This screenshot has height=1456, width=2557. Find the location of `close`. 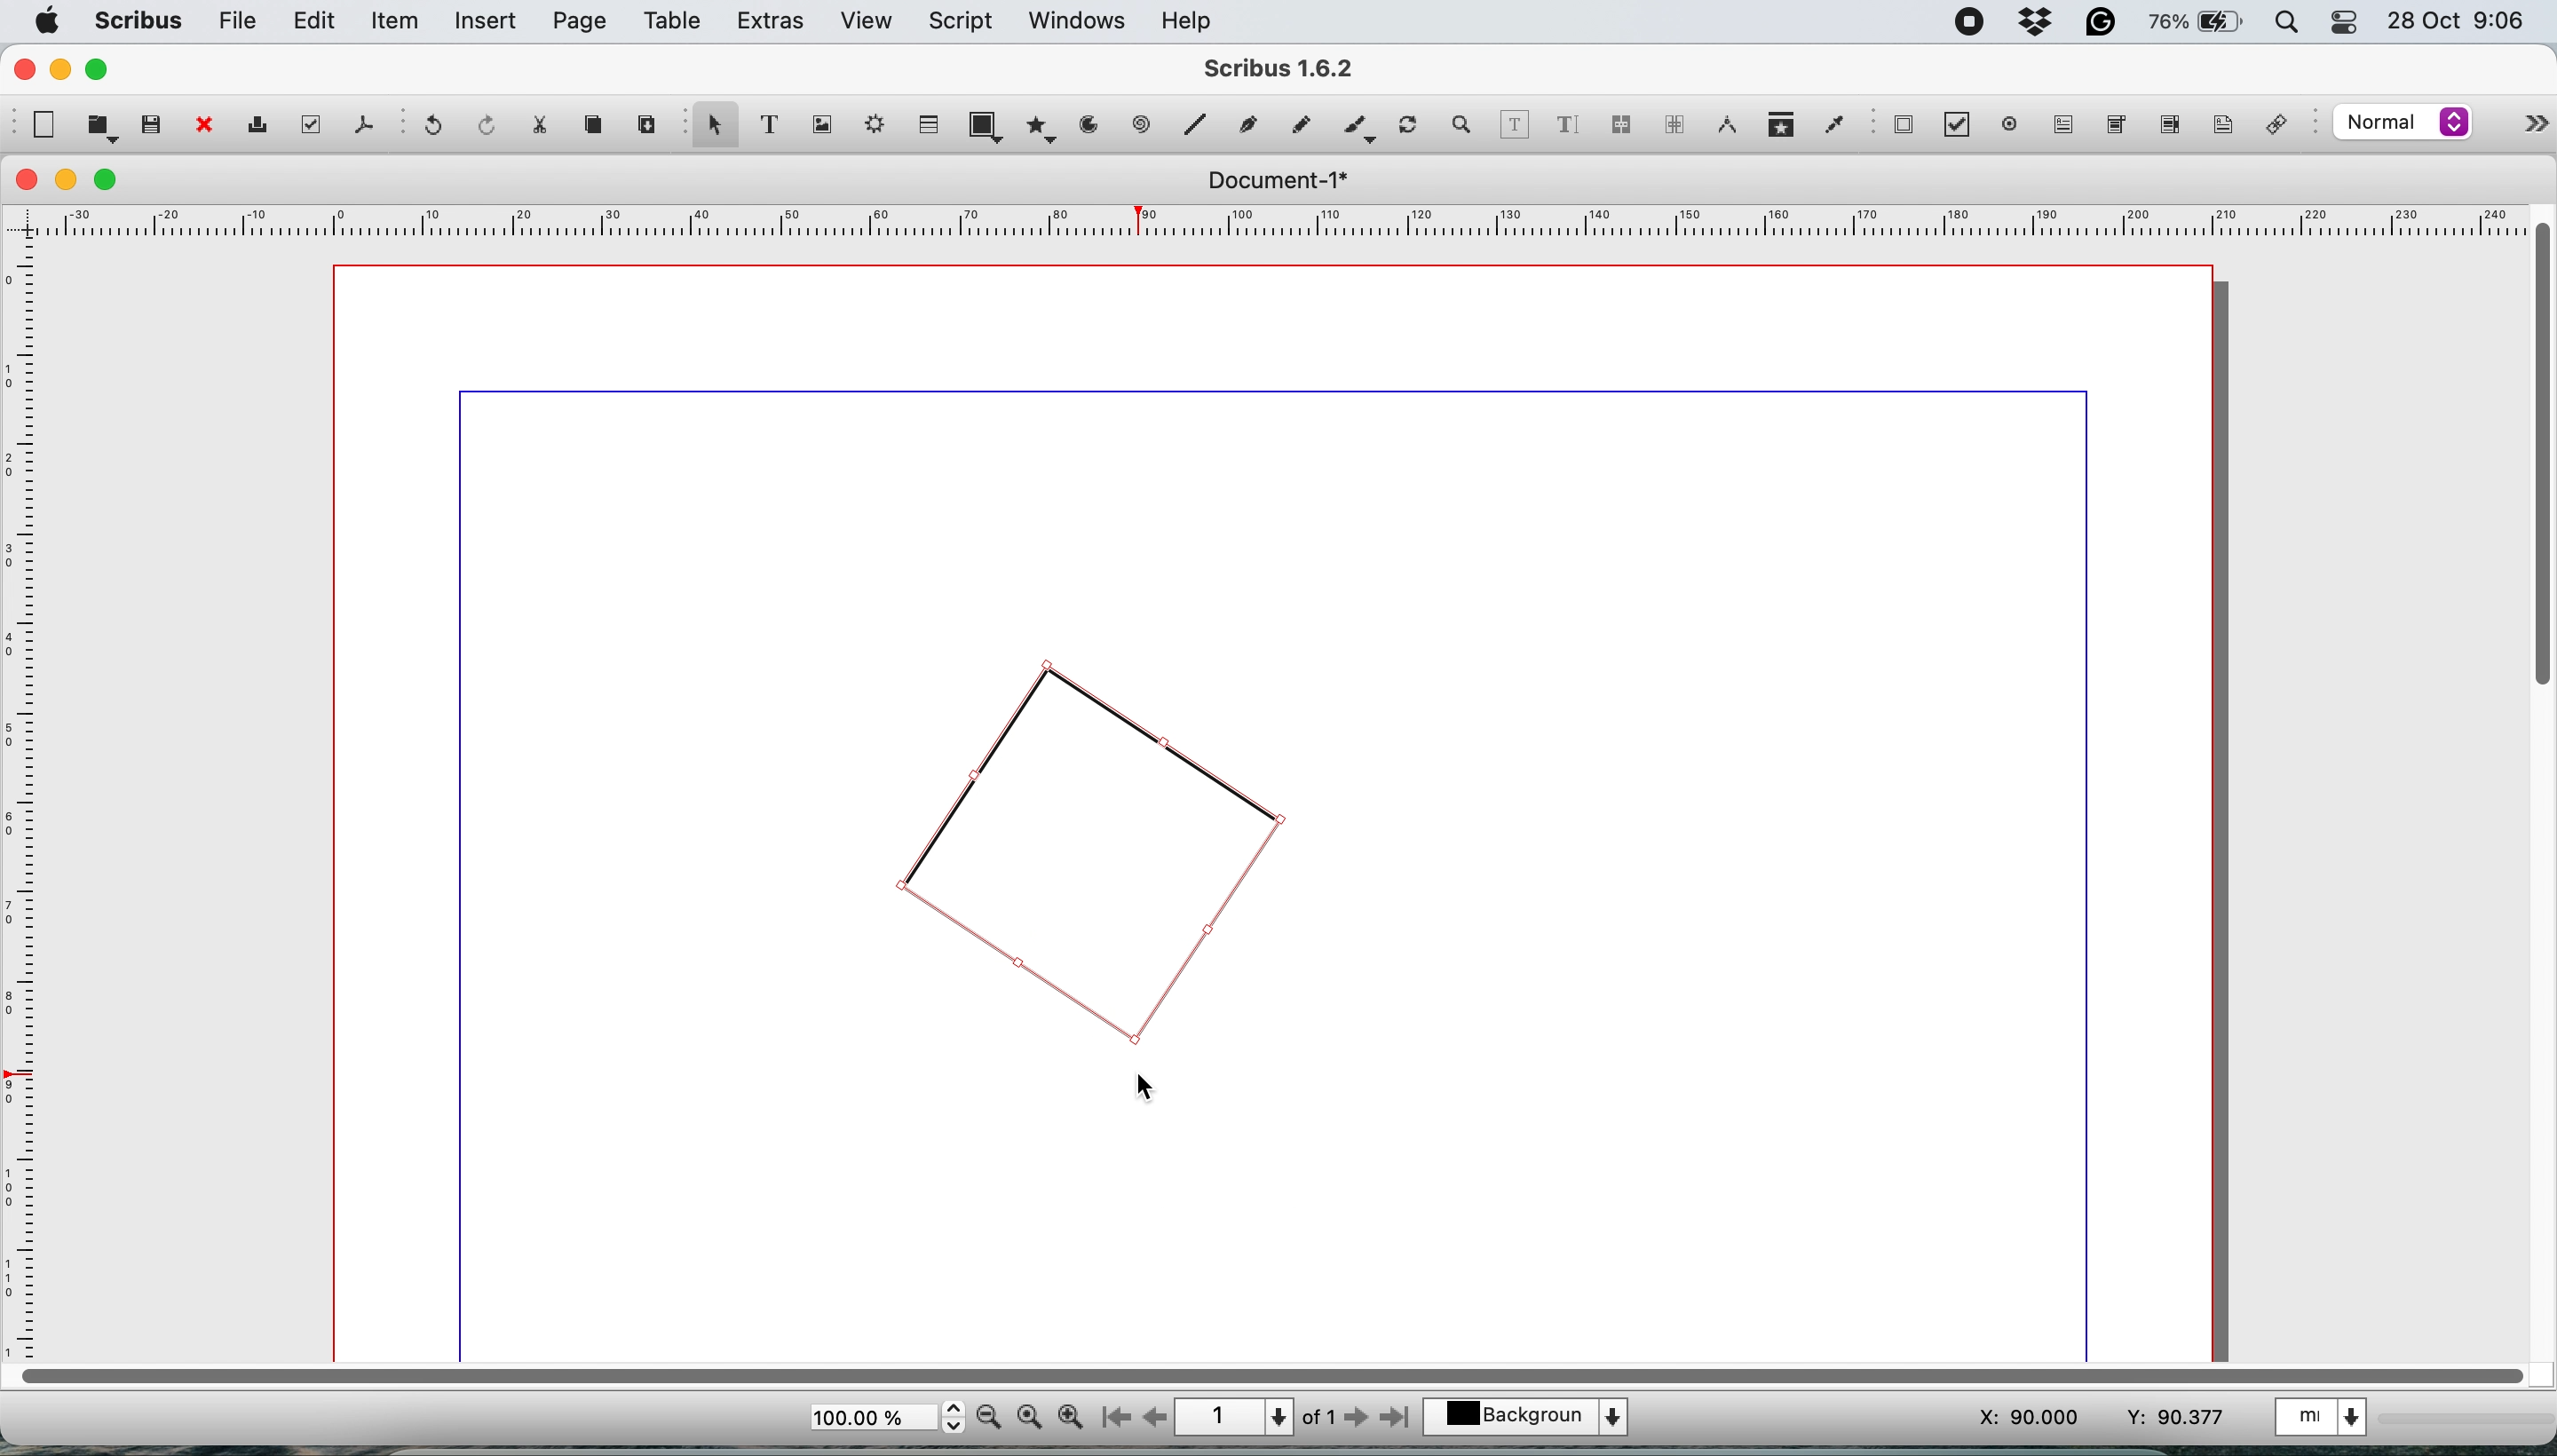

close is located at coordinates (204, 126).